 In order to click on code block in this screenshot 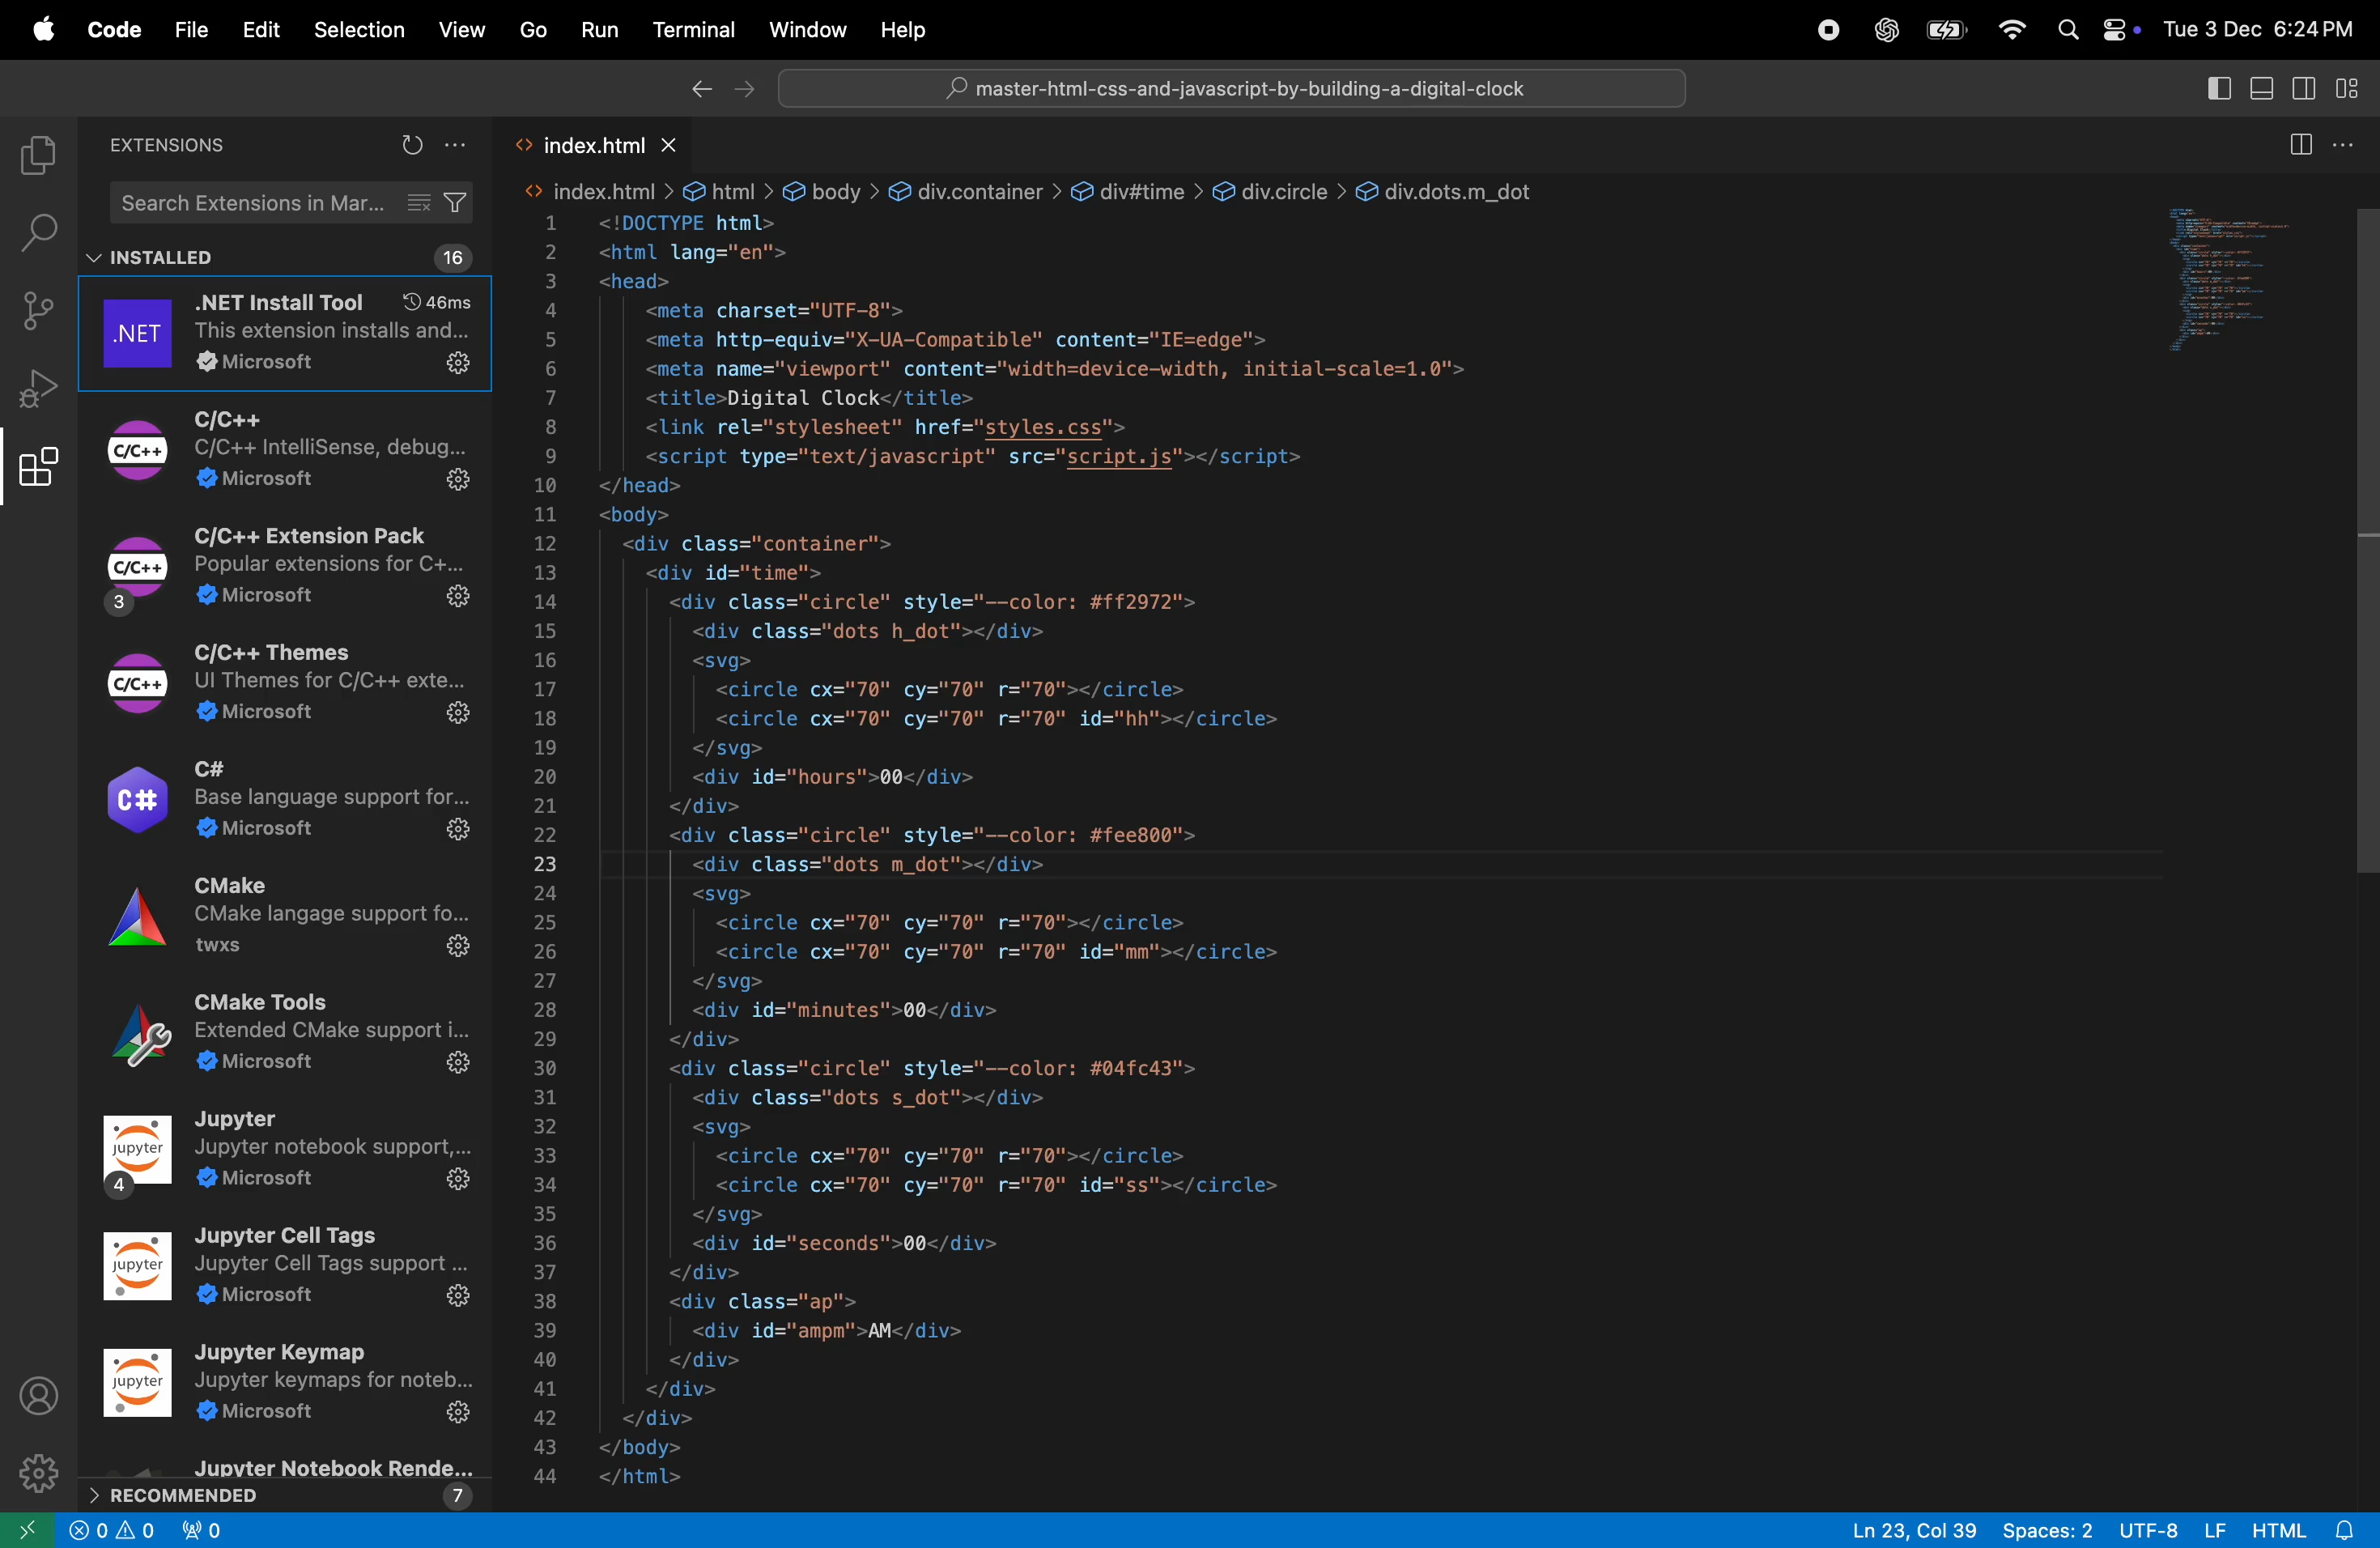, I will do `click(1213, 851)`.